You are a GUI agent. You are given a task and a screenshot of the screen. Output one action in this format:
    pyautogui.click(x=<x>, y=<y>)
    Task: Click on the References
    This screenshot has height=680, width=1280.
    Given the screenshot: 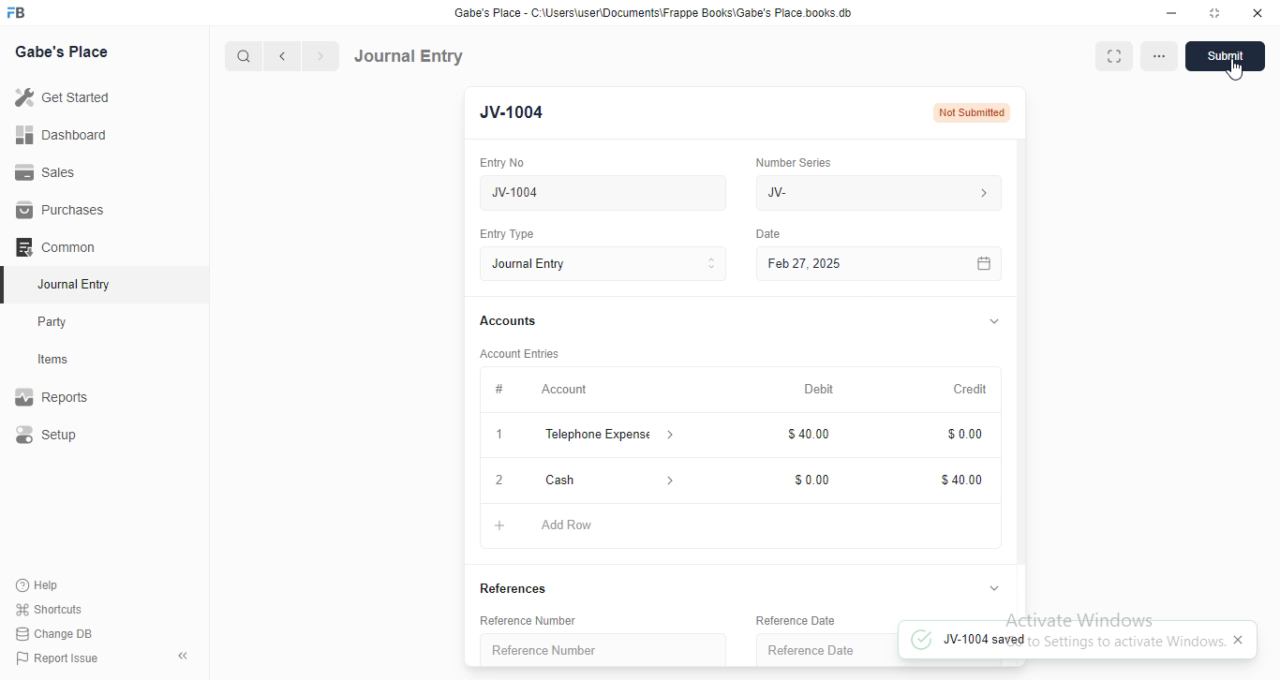 What is the action you would take?
    pyautogui.click(x=511, y=588)
    